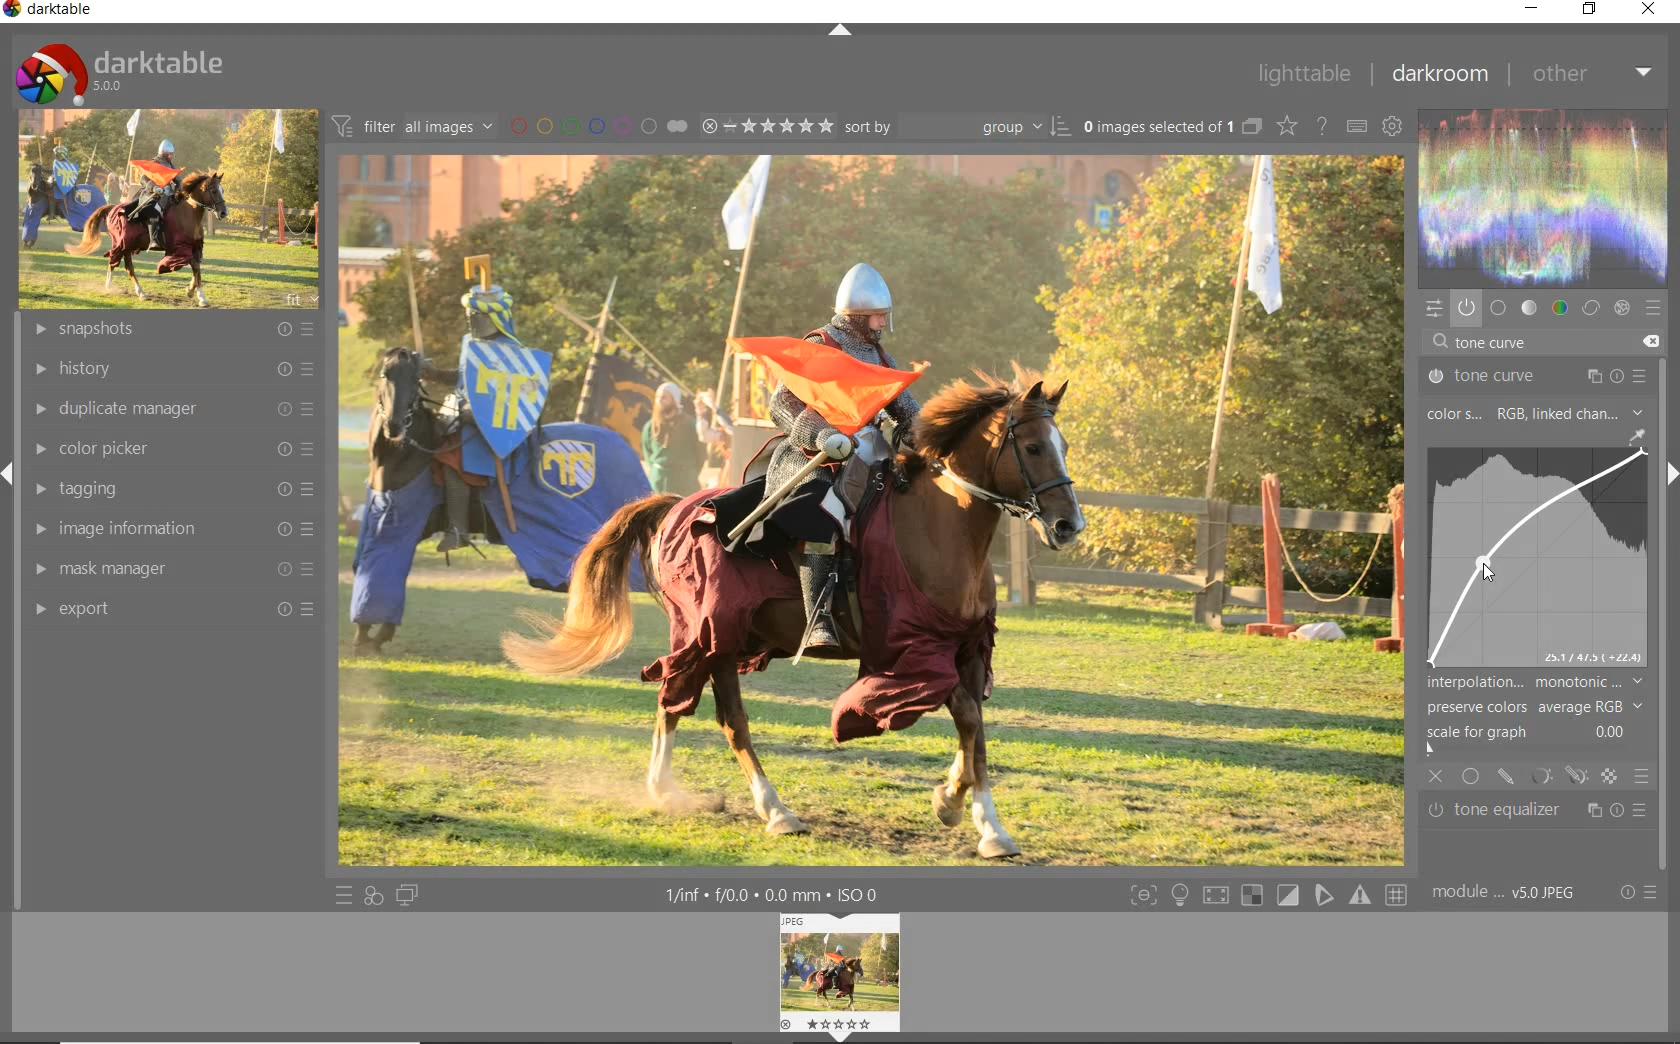 The width and height of the screenshot is (1680, 1044). What do you see at coordinates (1650, 10) in the screenshot?
I see `close` at bounding box center [1650, 10].